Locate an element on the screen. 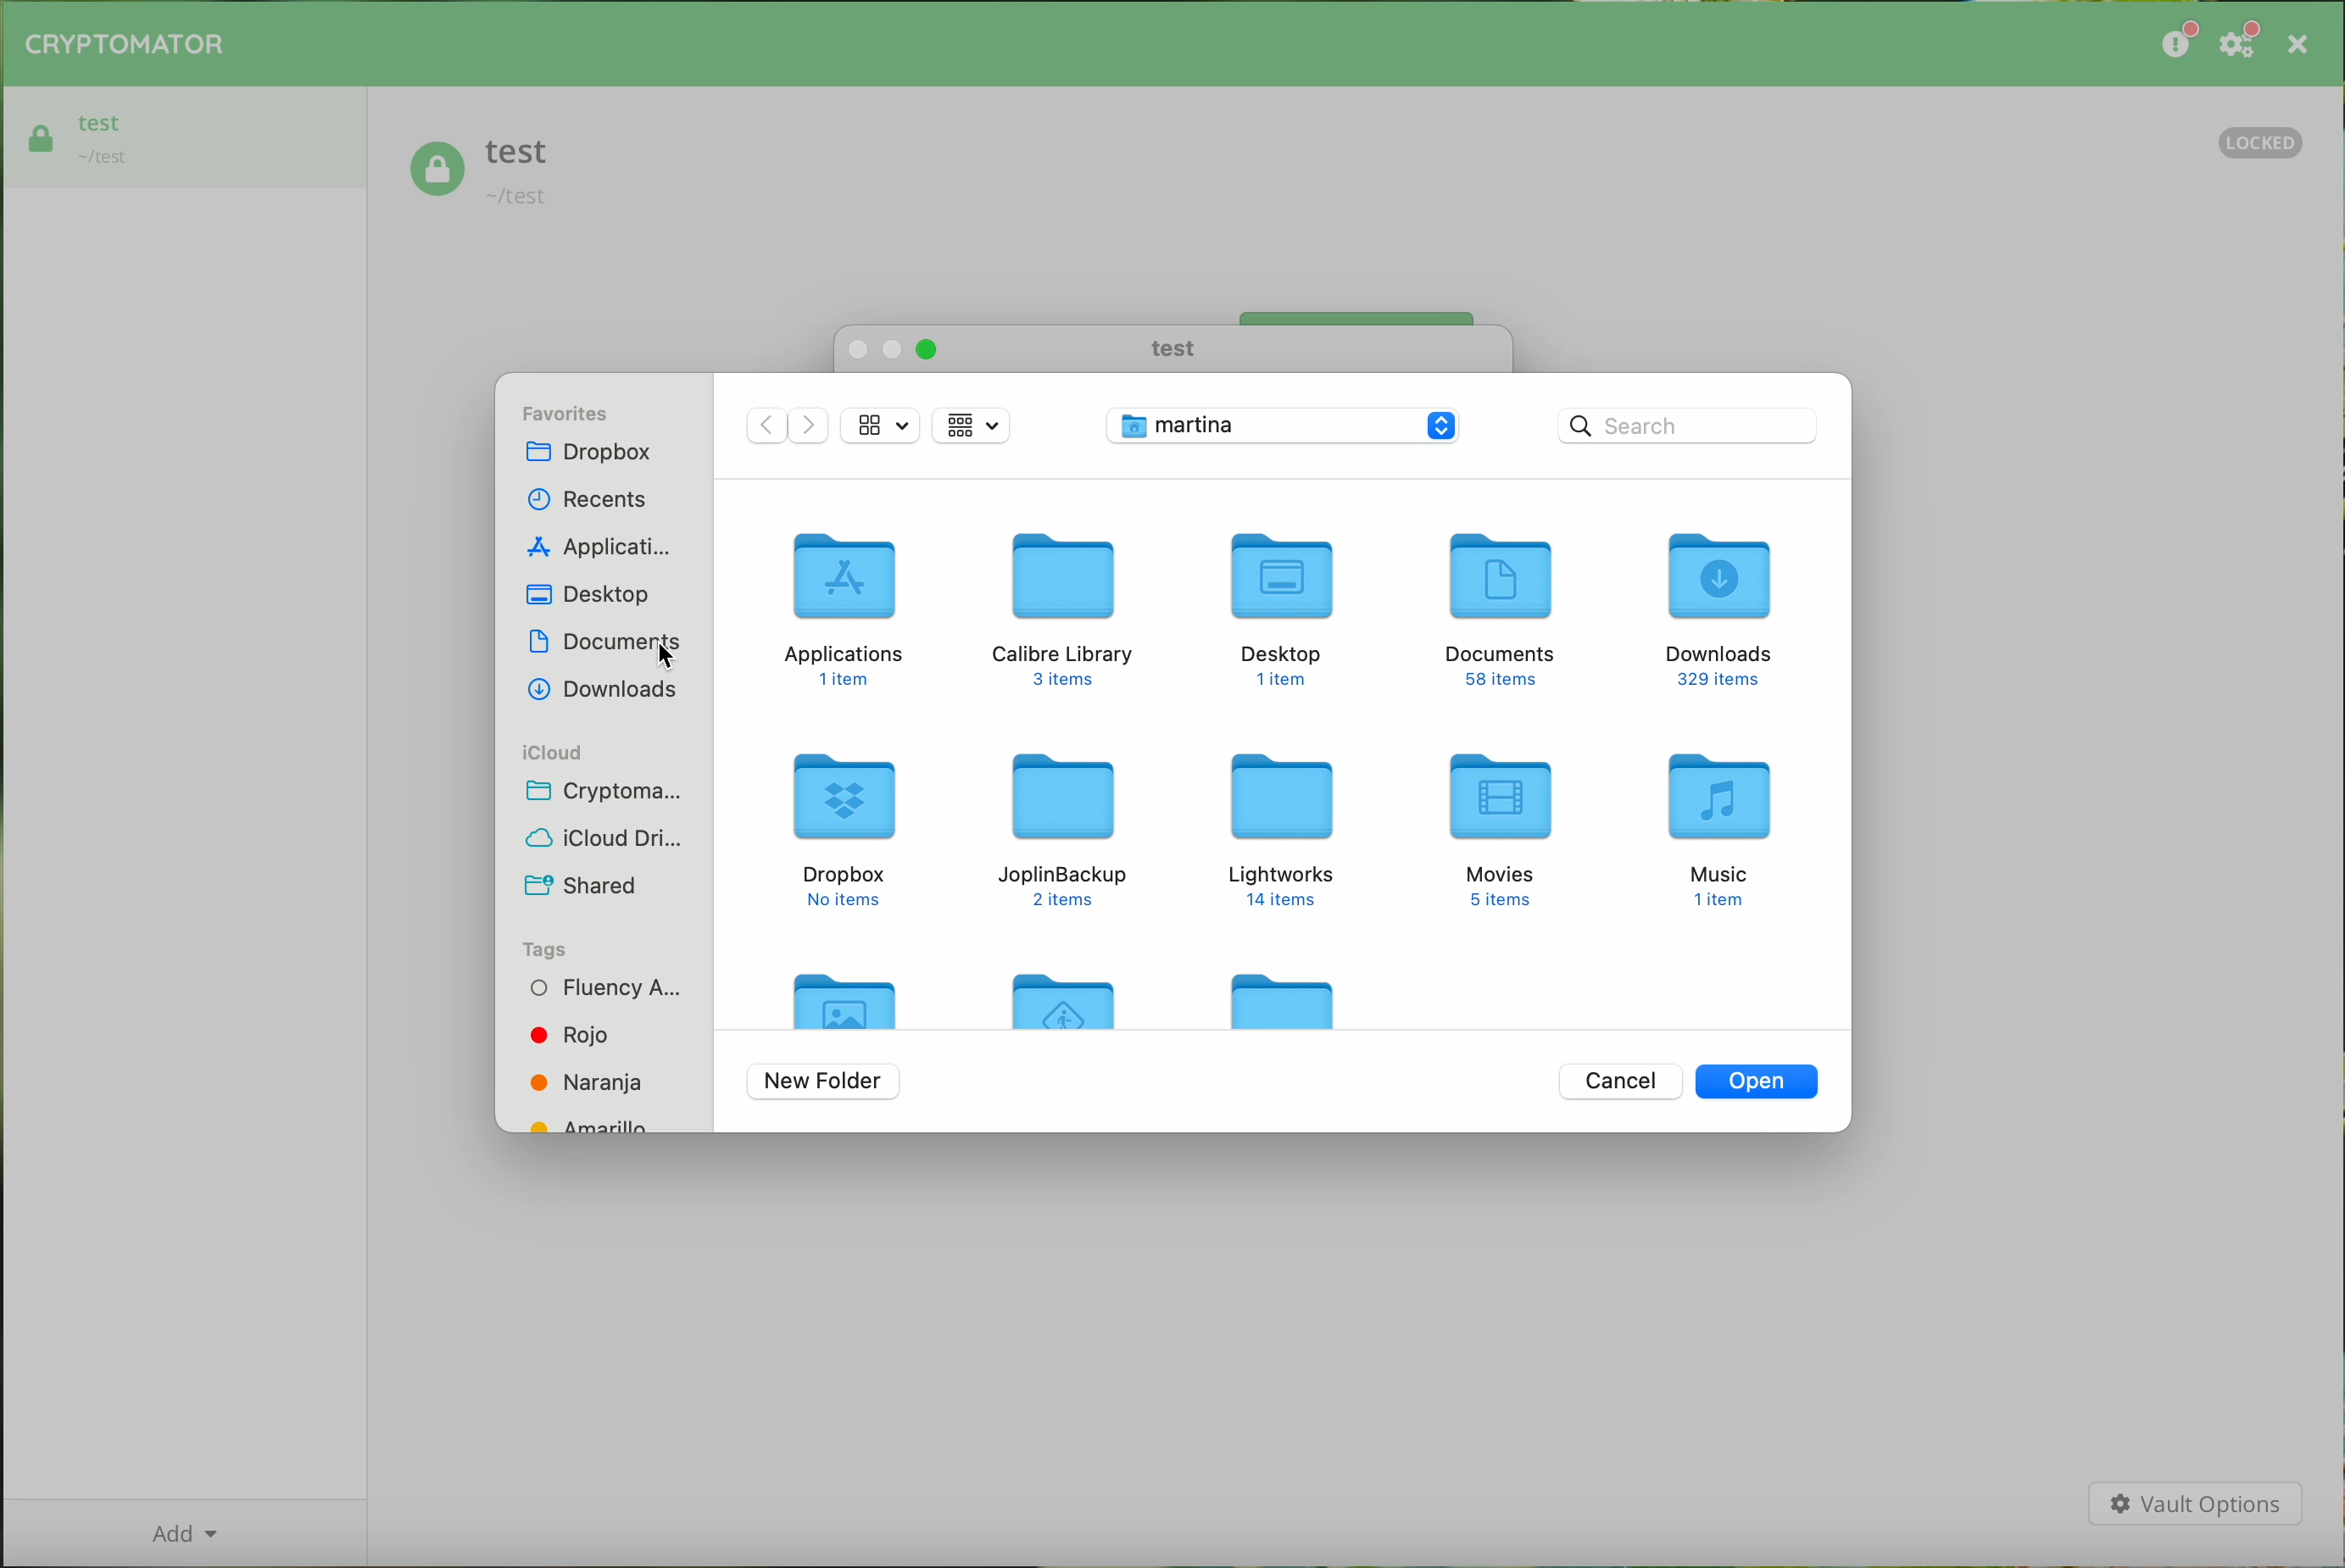 Image resolution: width=2345 pixels, height=1568 pixels. folder is located at coordinates (1282, 997).